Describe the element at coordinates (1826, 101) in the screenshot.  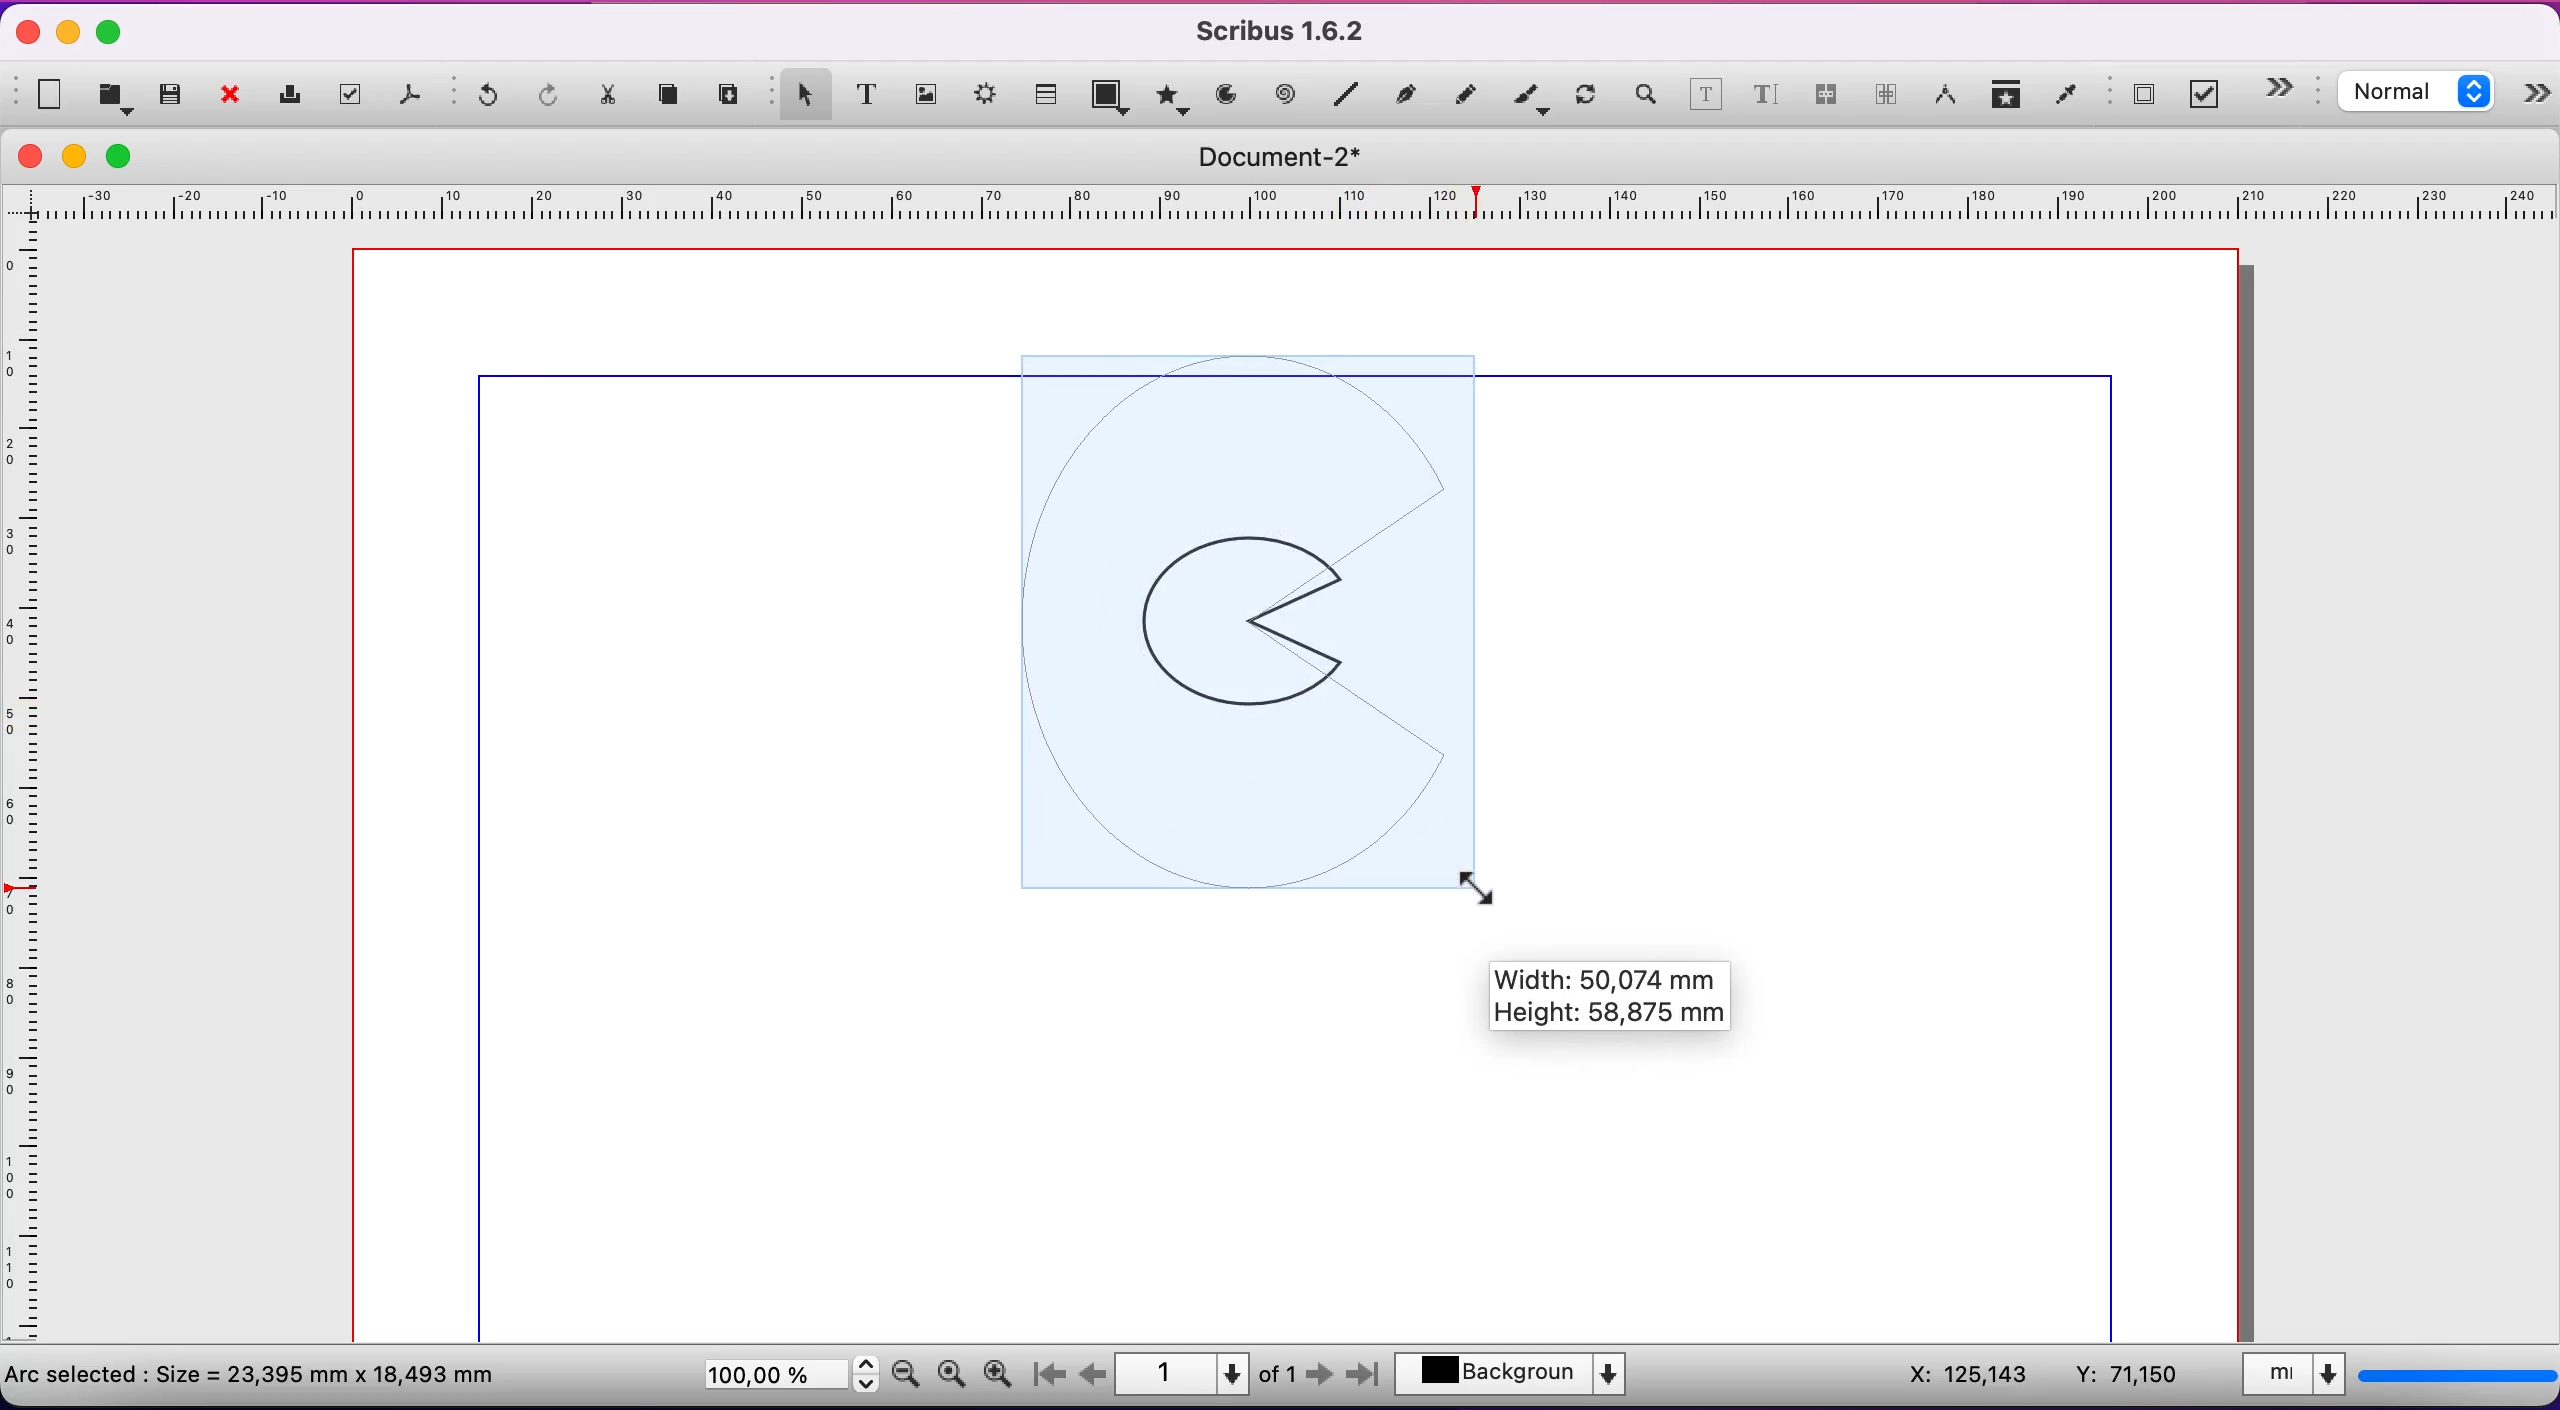
I see `link text frames` at that location.